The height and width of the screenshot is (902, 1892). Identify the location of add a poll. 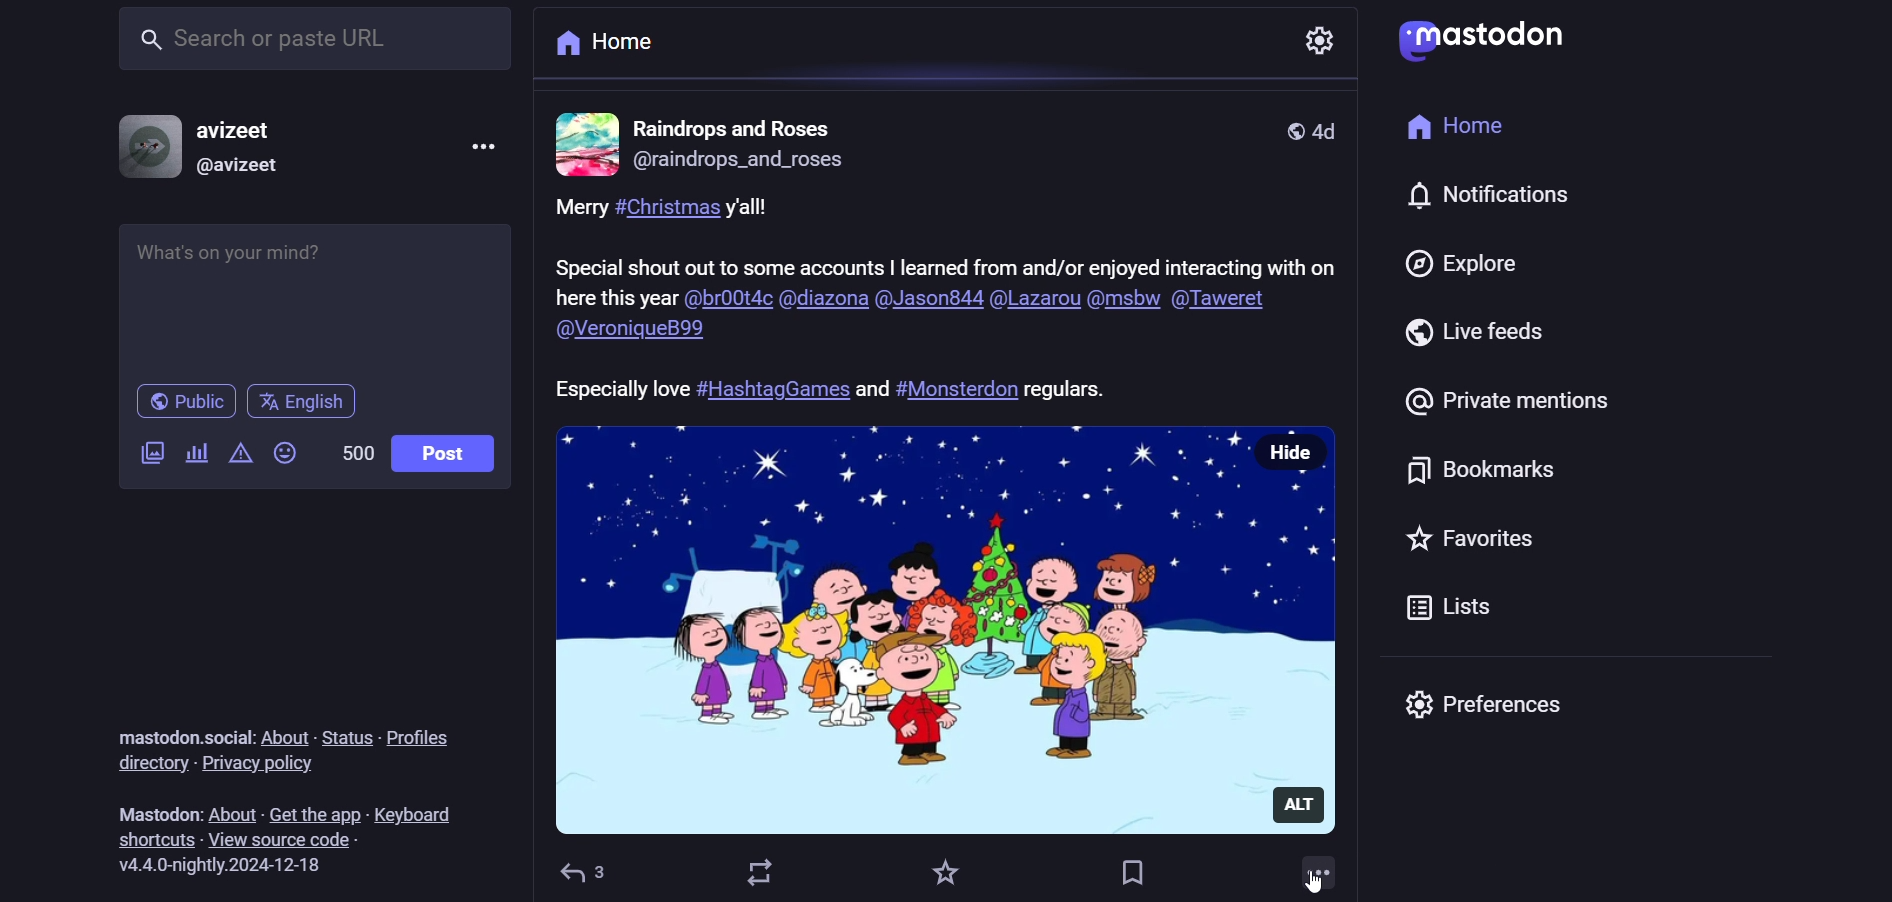
(197, 456).